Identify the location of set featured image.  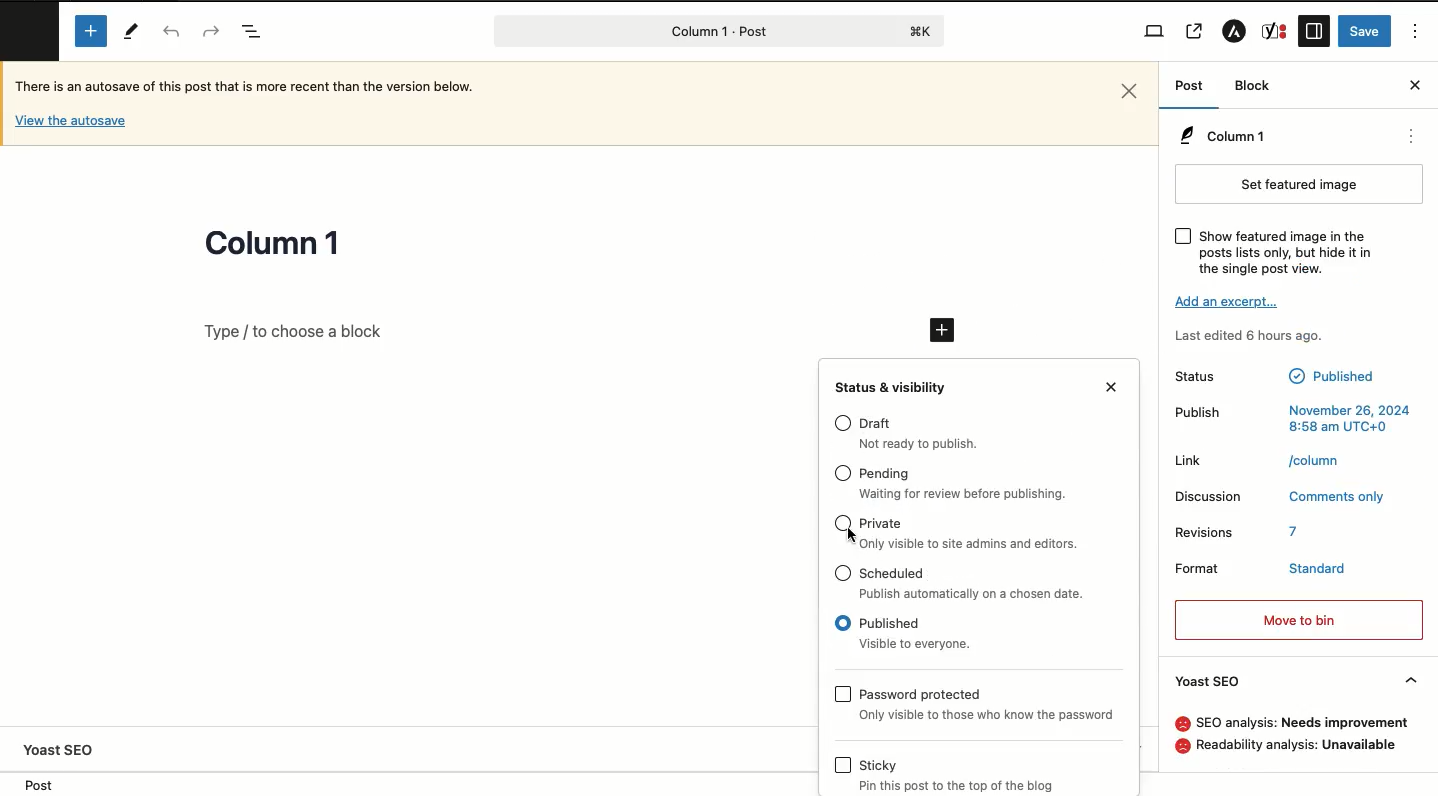
(1300, 184).